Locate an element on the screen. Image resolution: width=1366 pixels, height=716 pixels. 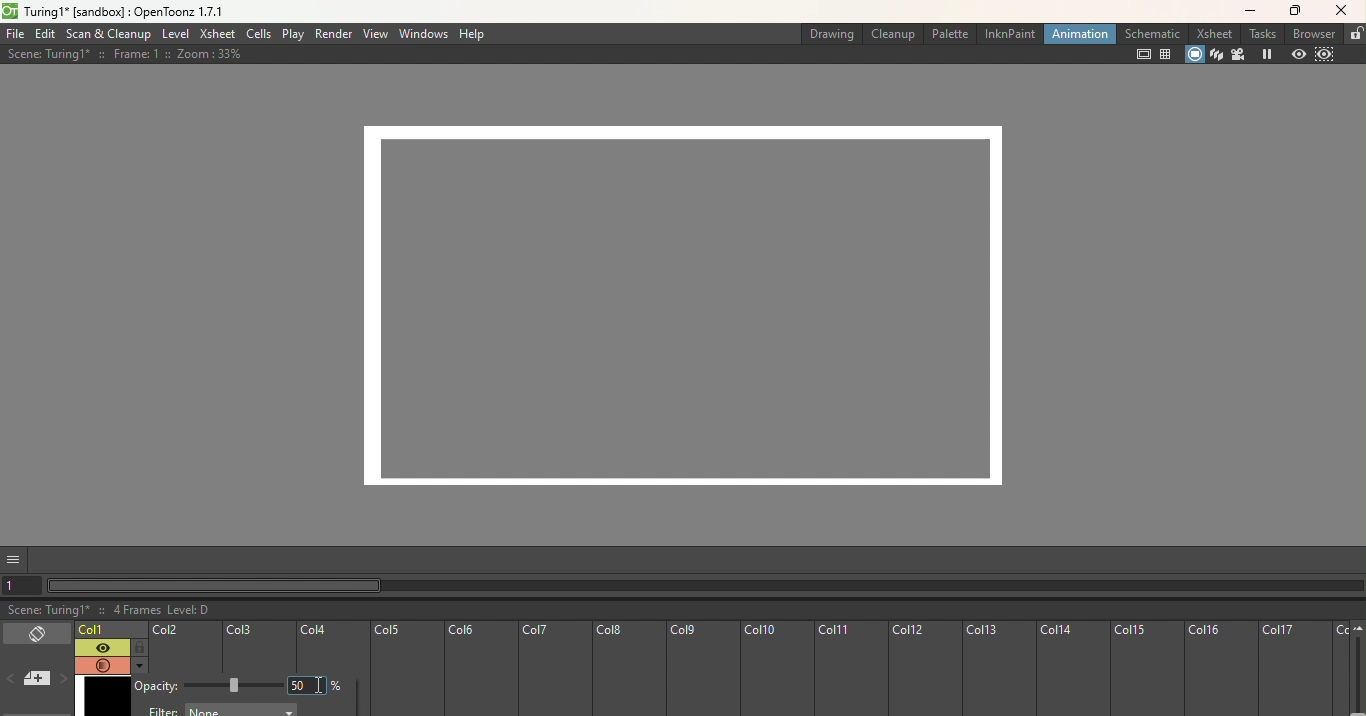
Turing1* [sandbox] : OpenToonz 1.7.1 is located at coordinates (130, 11).